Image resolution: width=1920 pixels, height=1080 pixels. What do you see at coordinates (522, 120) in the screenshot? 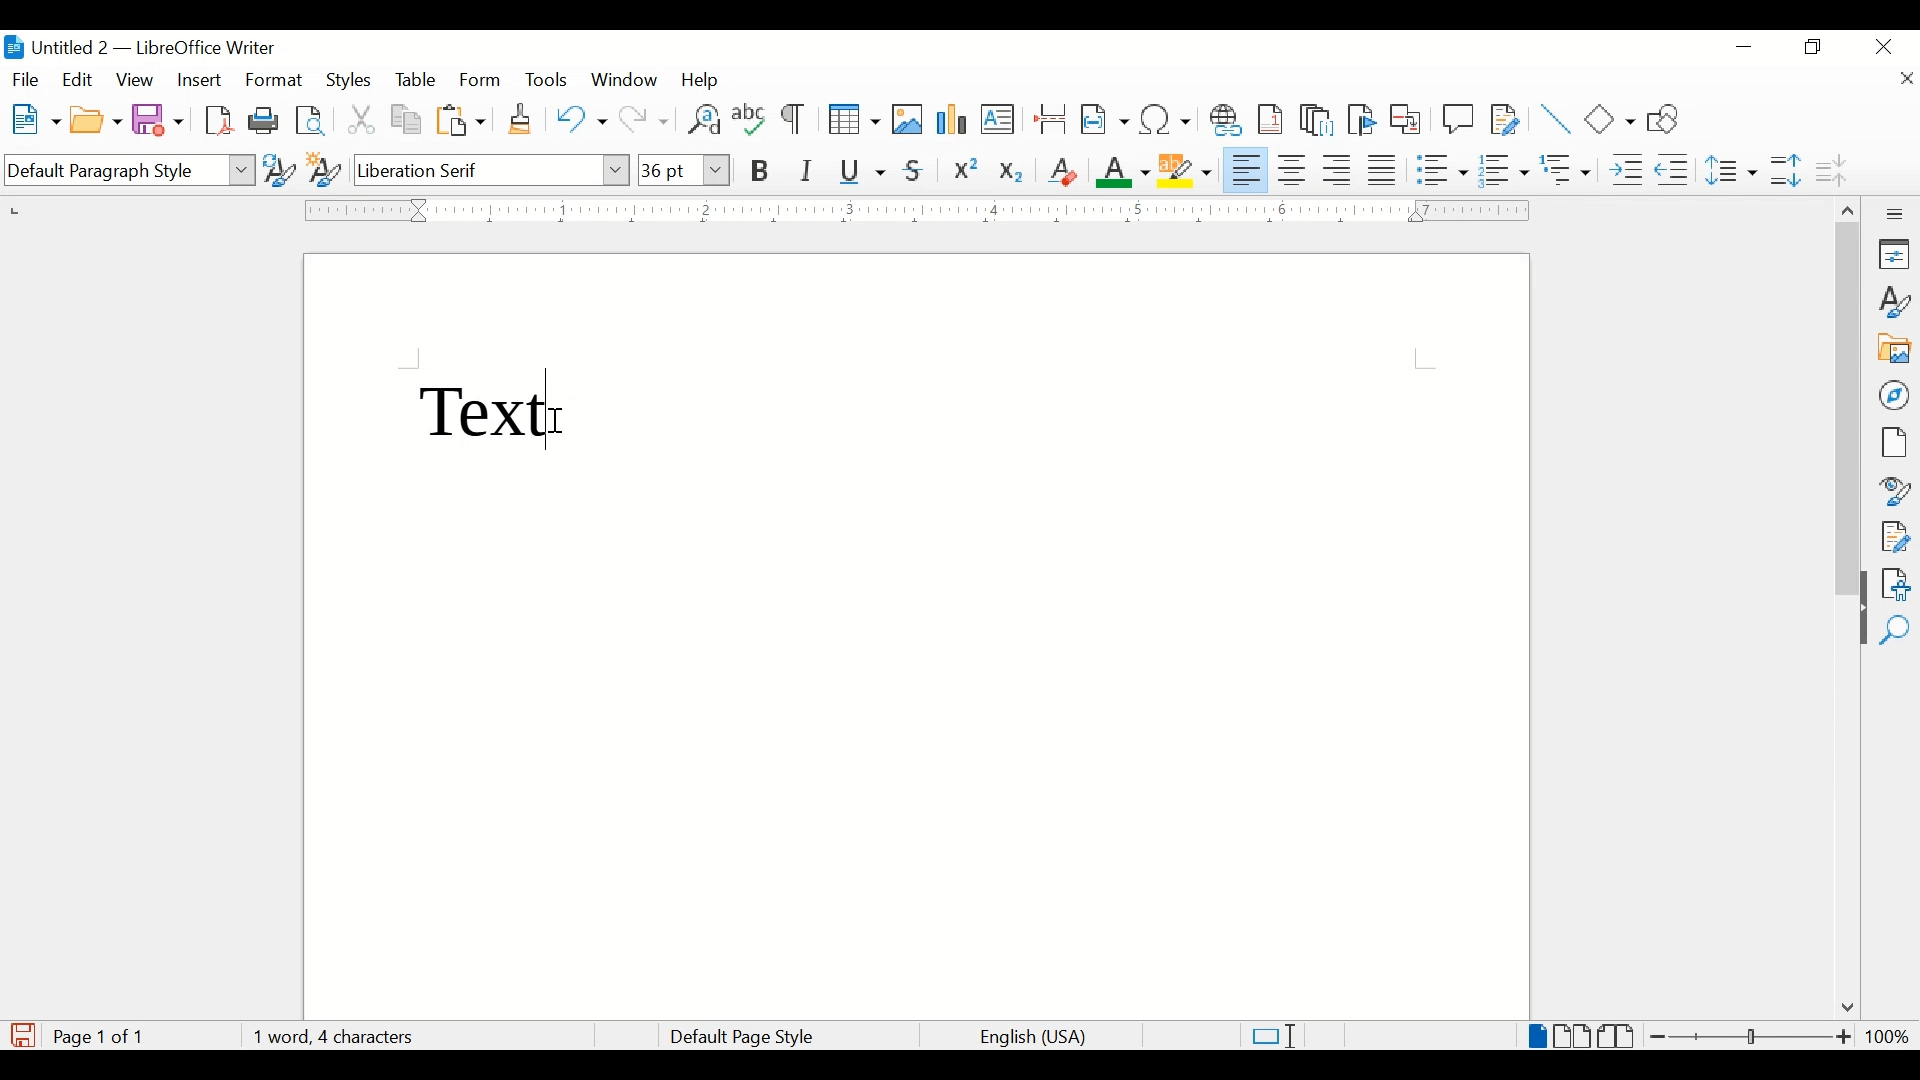
I see `clone formatting` at bounding box center [522, 120].